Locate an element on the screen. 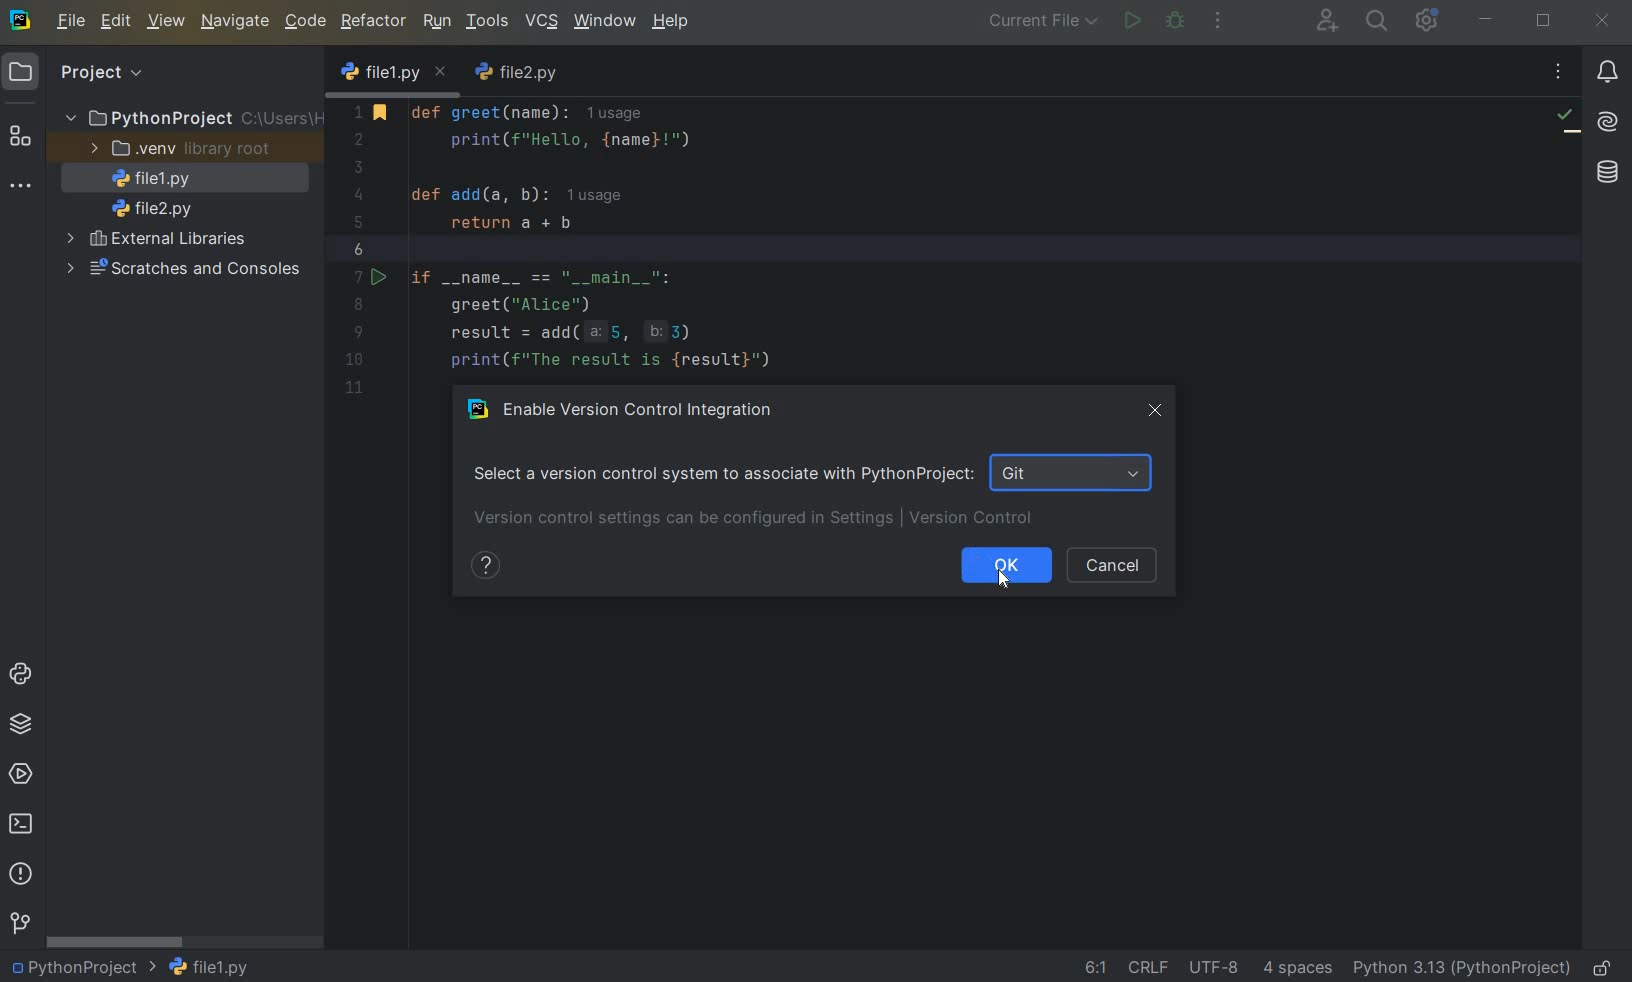 The image size is (1632, 982). run is located at coordinates (1133, 22).